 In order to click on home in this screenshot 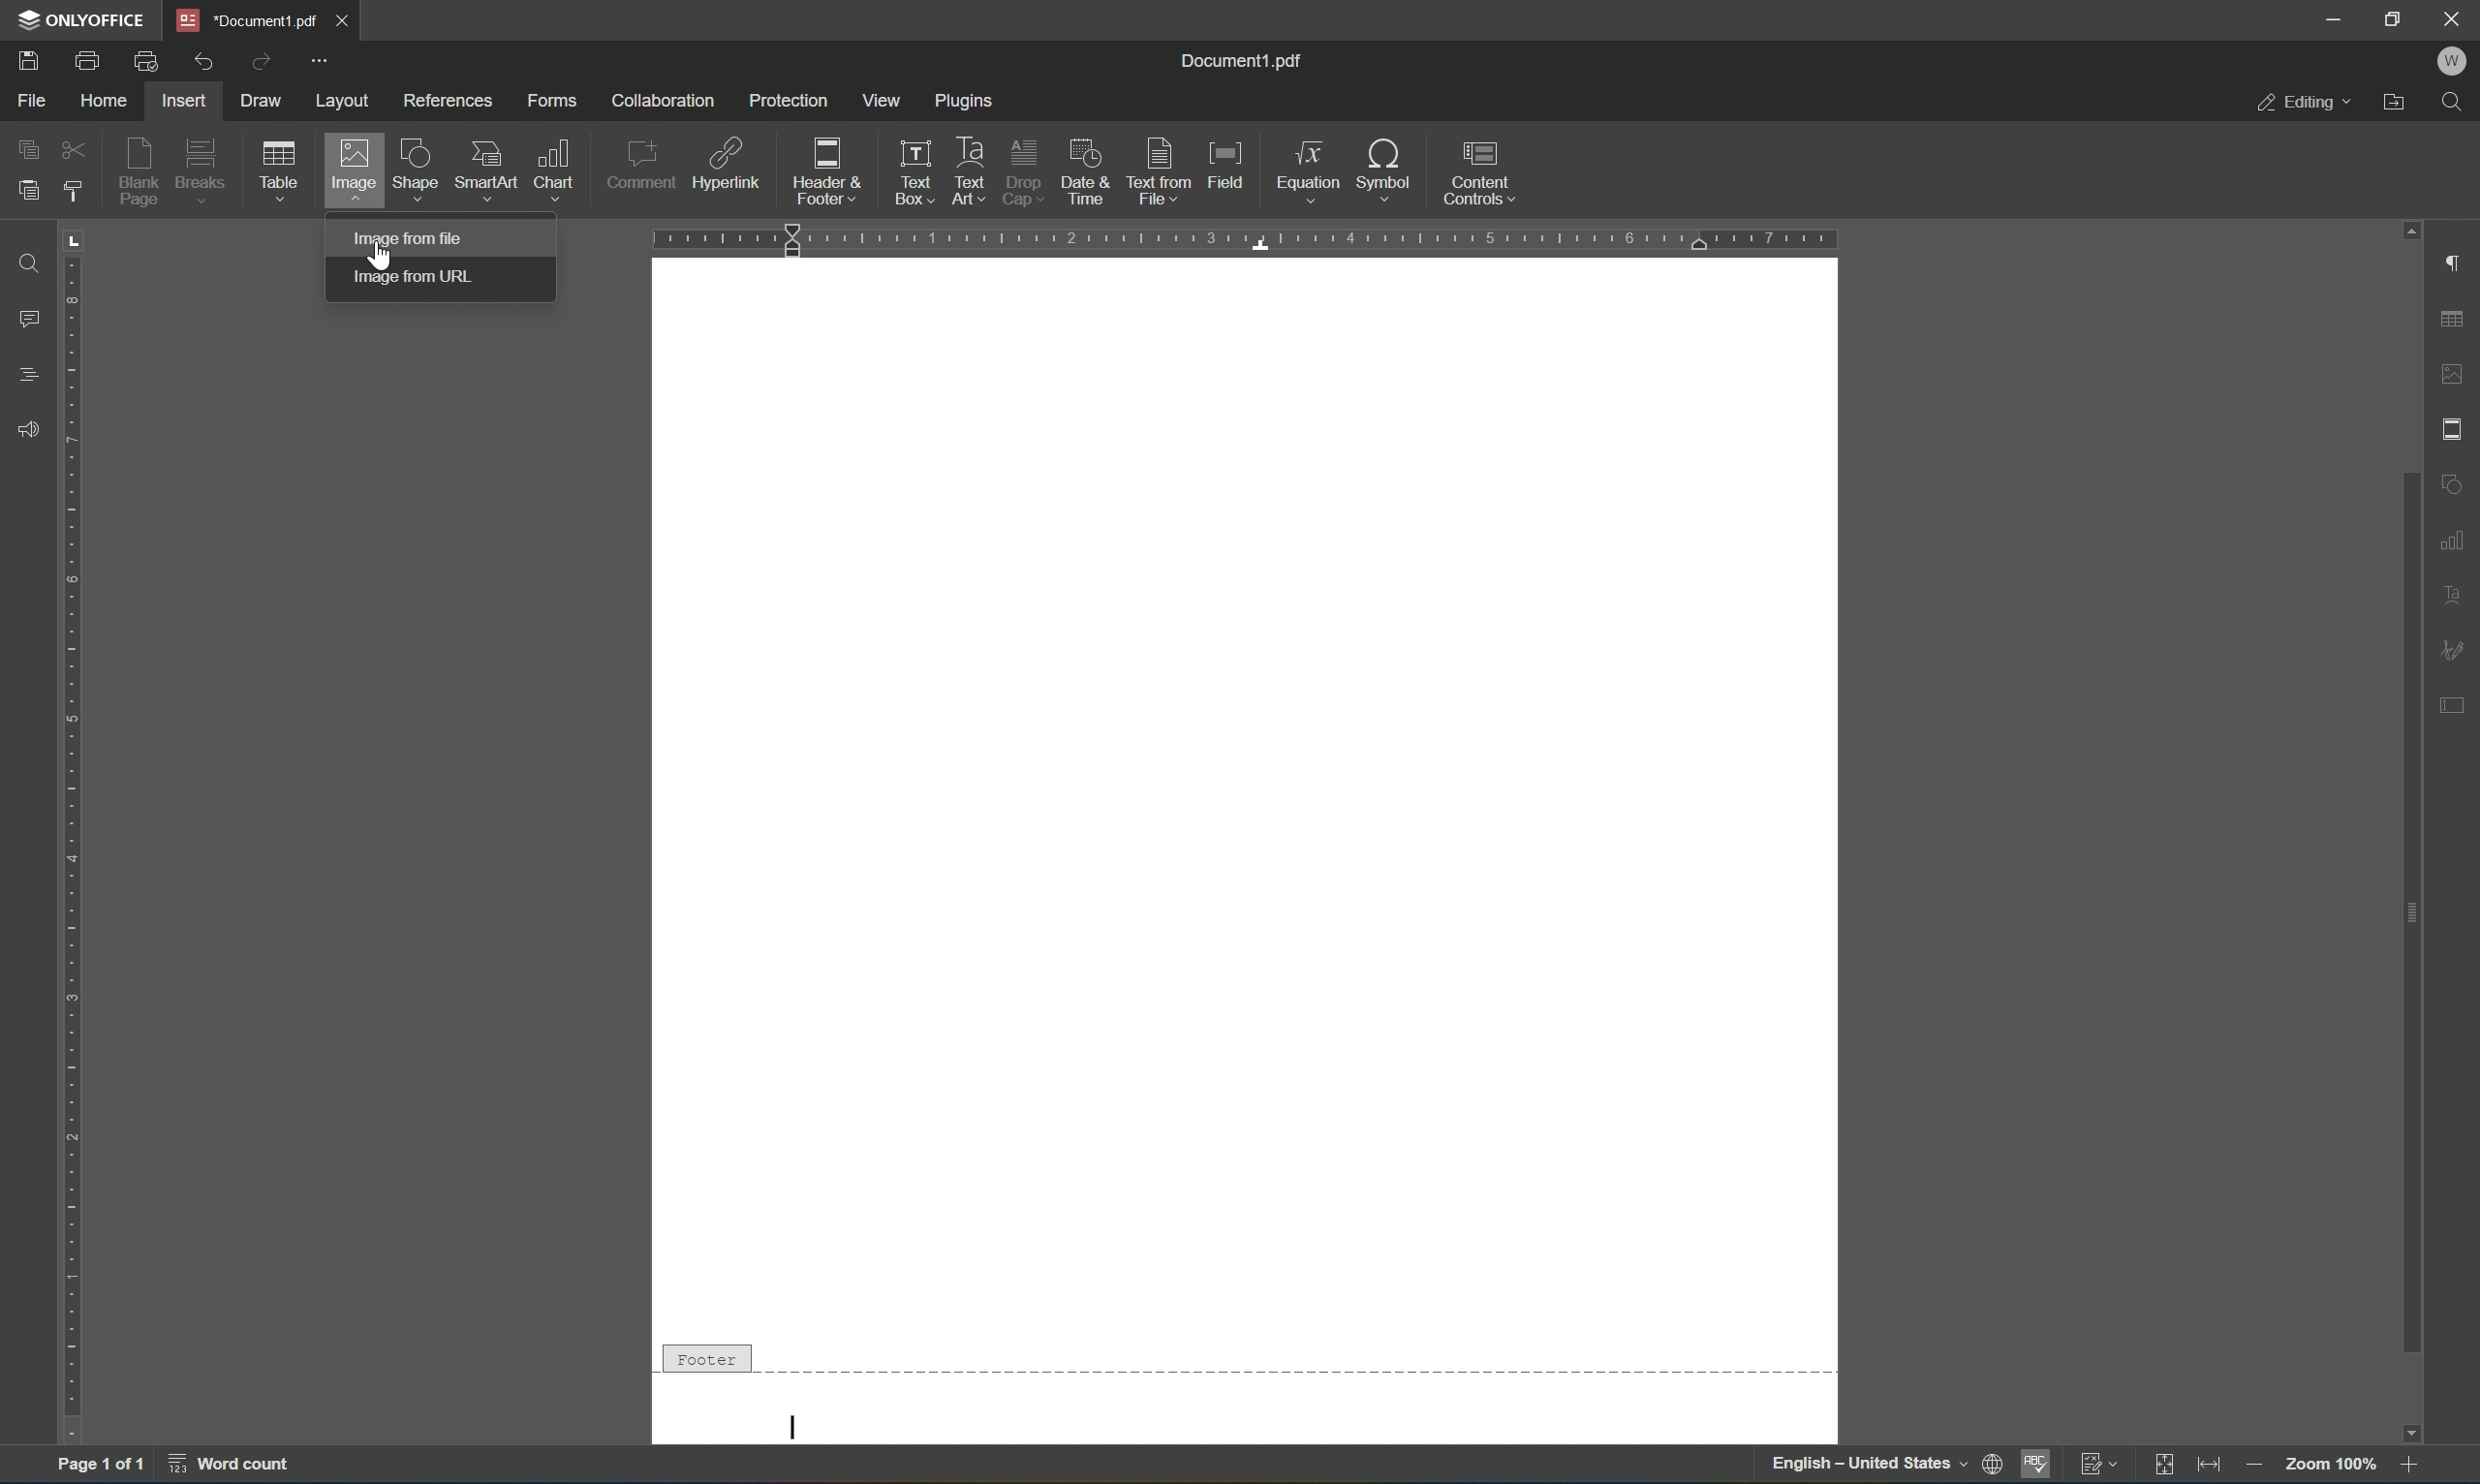, I will do `click(99, 102)`.